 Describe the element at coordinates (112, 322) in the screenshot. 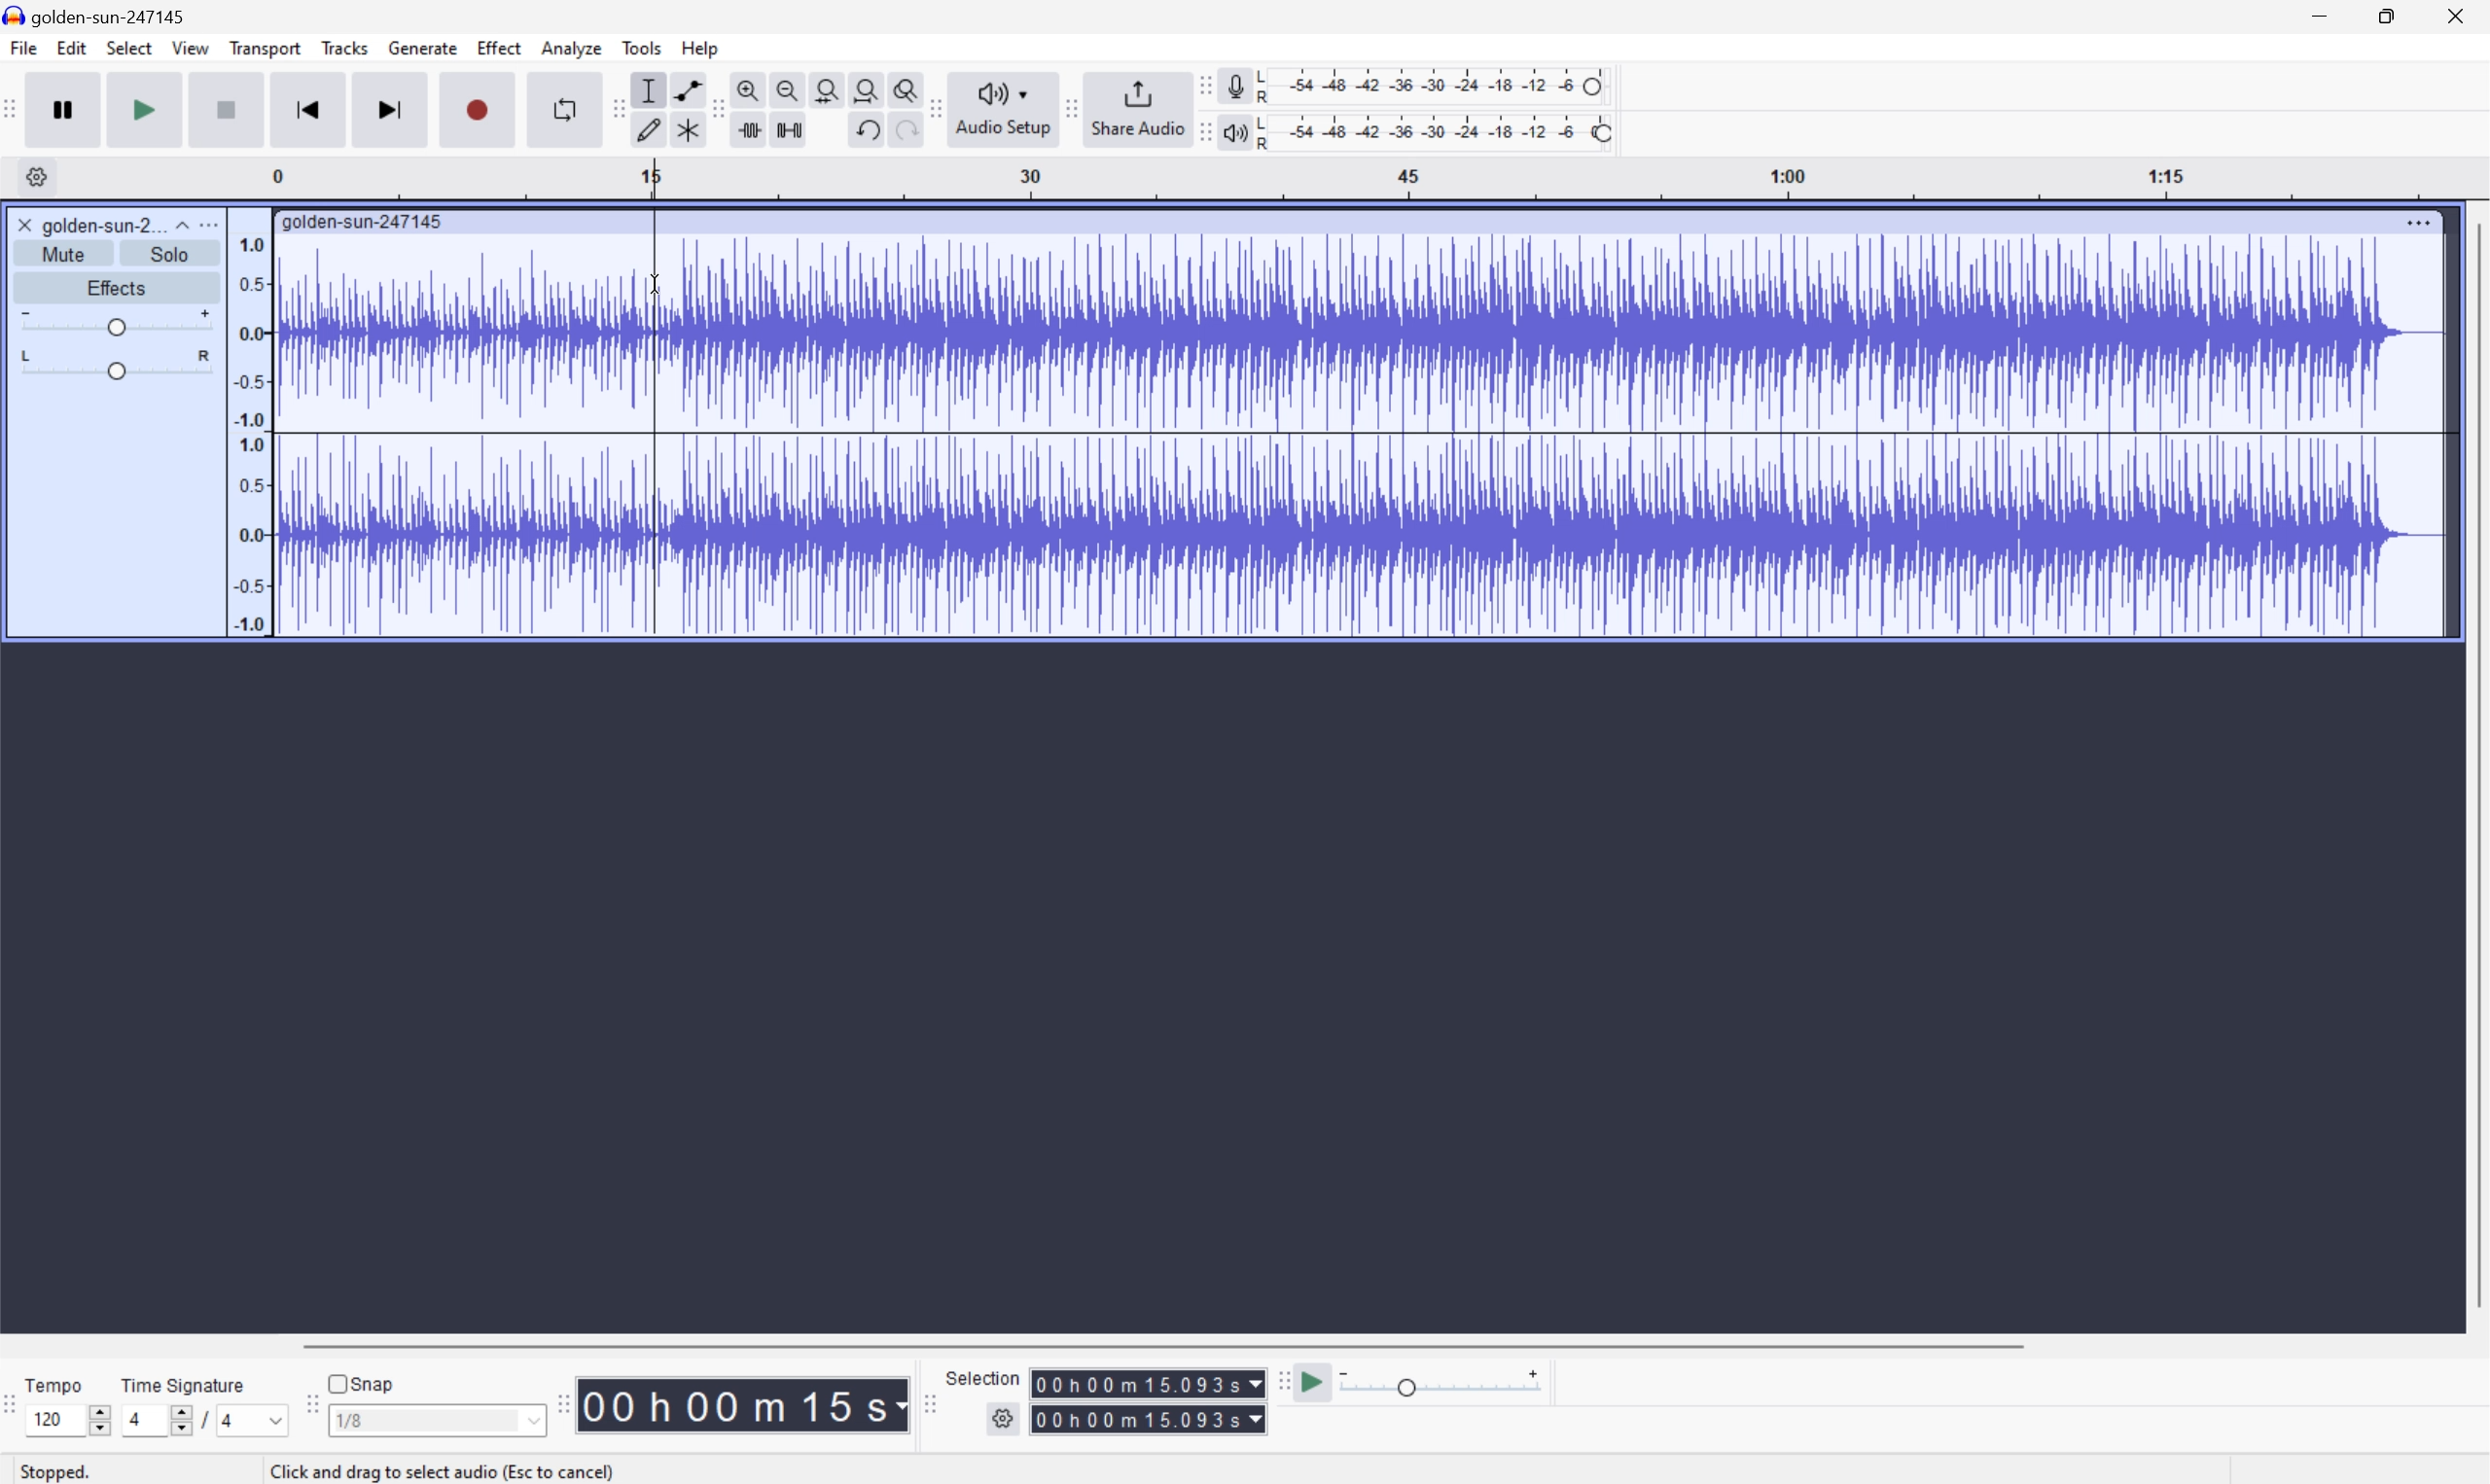

I see `Slider` at that location.